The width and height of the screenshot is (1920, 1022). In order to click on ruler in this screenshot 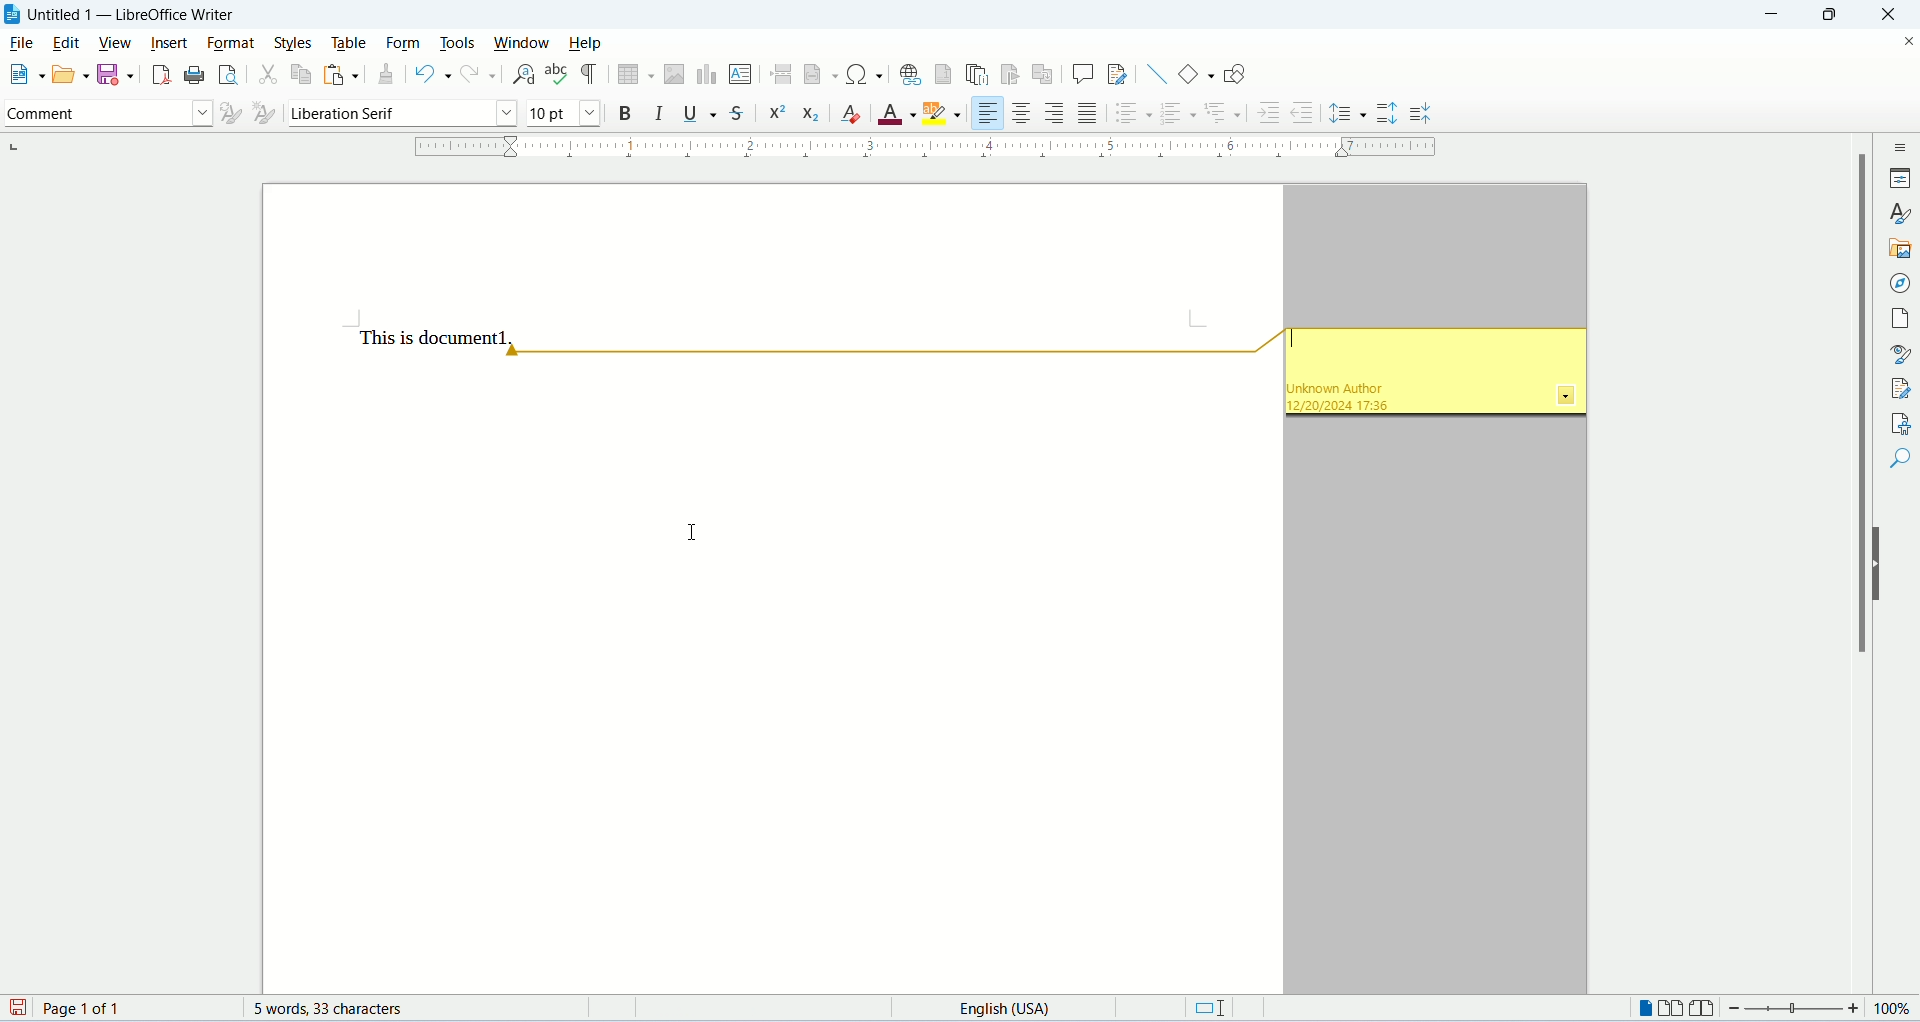, I will do `click(931, 147)`.